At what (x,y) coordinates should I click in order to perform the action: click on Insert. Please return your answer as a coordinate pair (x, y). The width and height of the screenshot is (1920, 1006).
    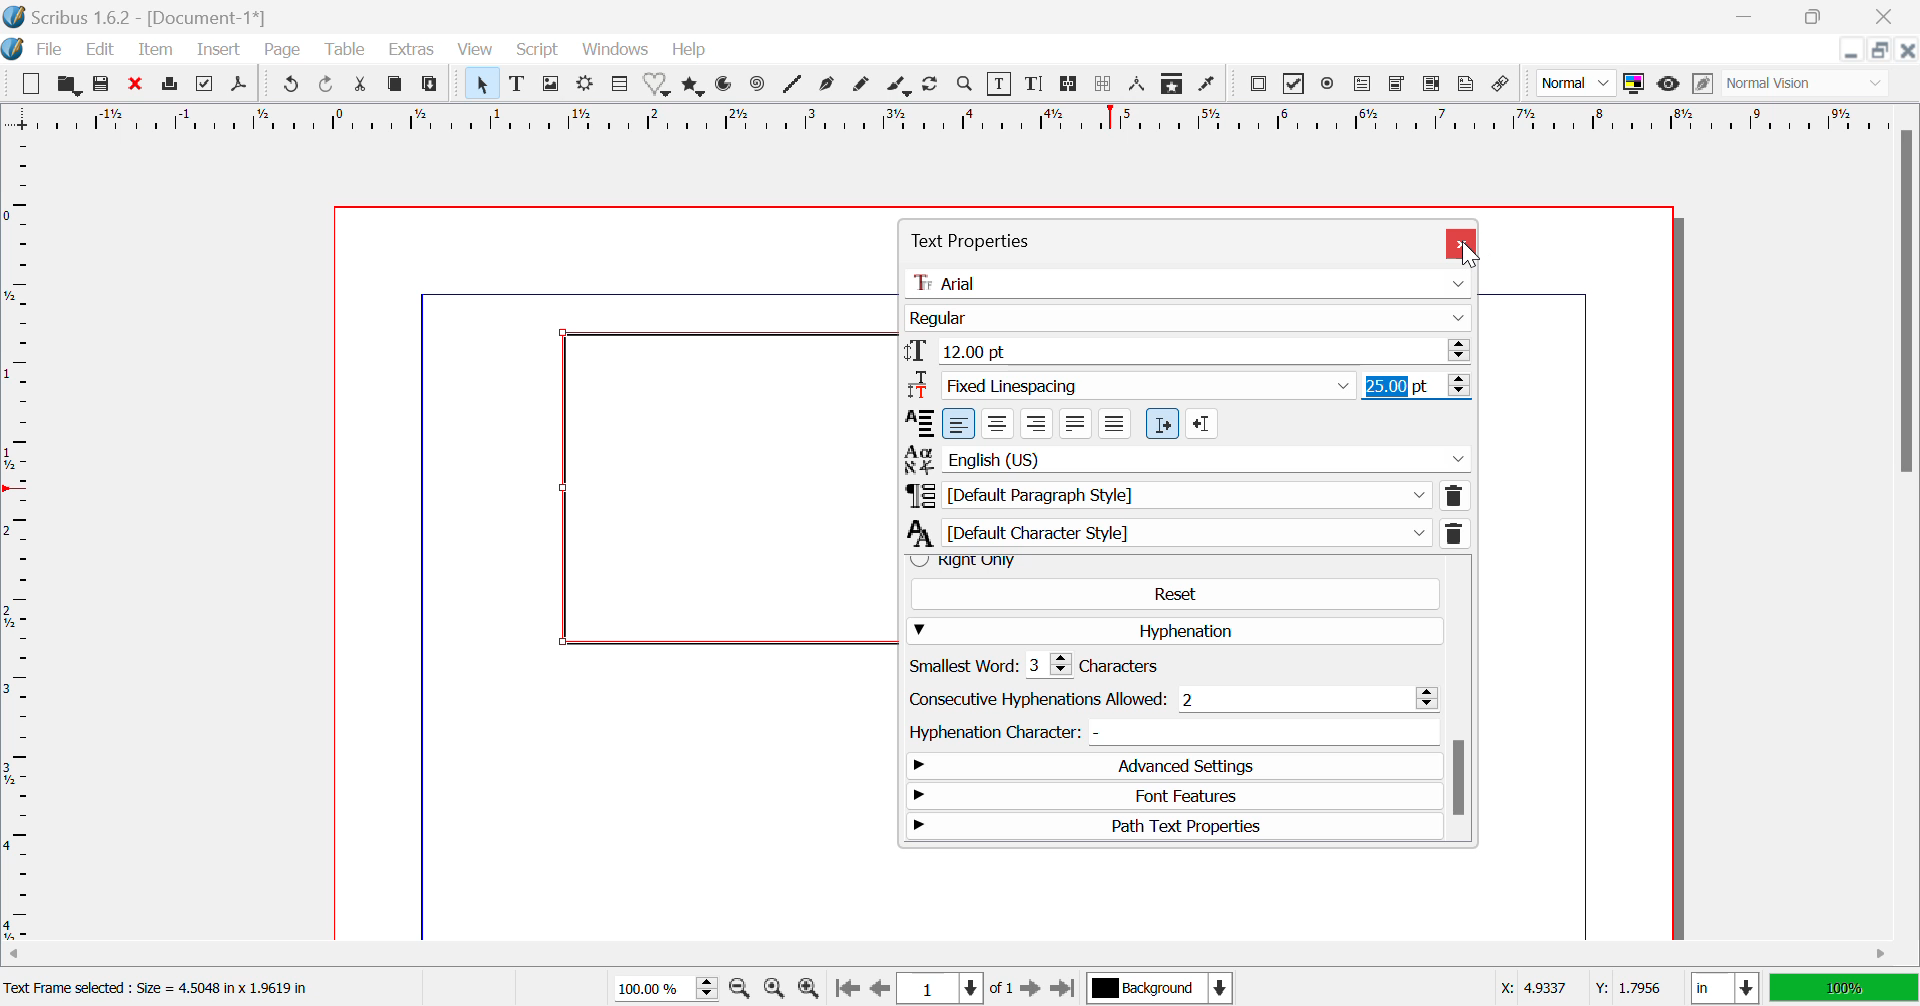
    Looking at the image, I should click on (221, 50).